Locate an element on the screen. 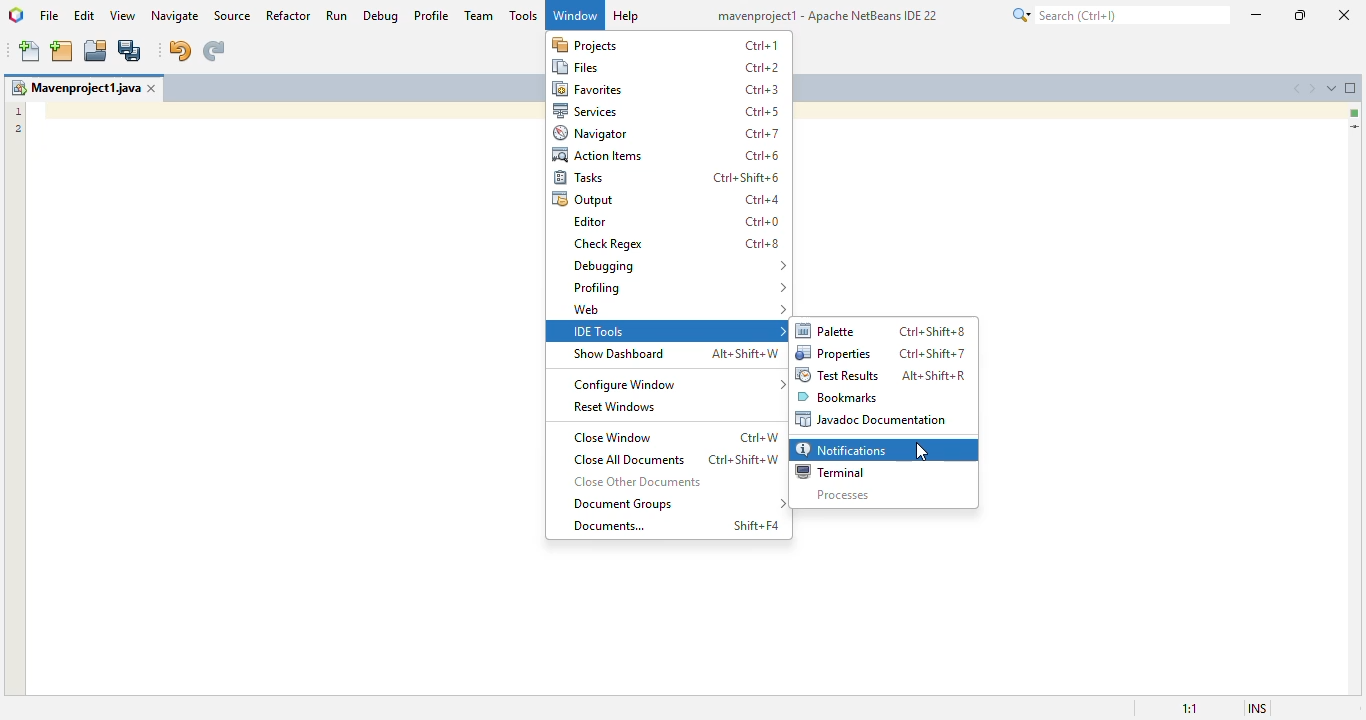 The image size is (1366, 720). close all documents is located at coordinates (629, 460).